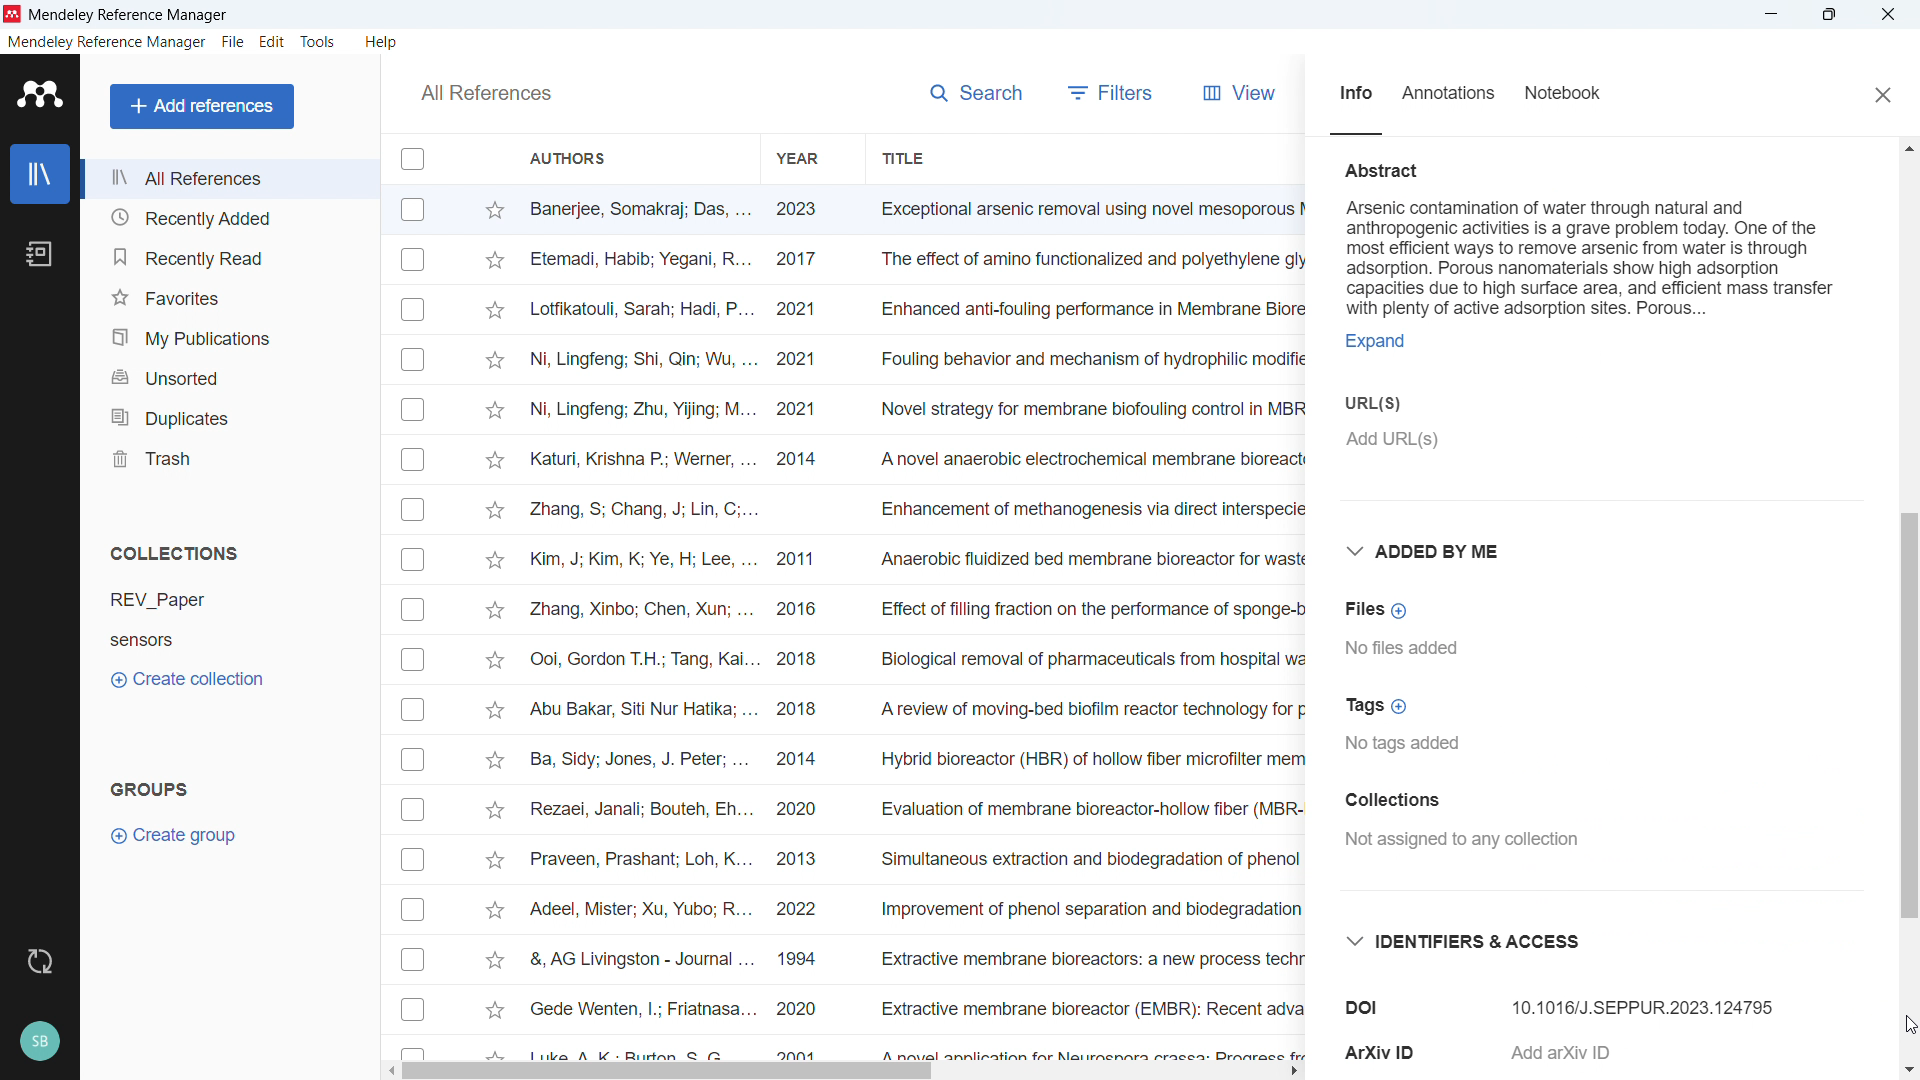 The image size is (1920, 1080). Describe the element at coordinates (644, 509) in the screenshot. I see `zhang,s,chang,j,lin,c` at that location.